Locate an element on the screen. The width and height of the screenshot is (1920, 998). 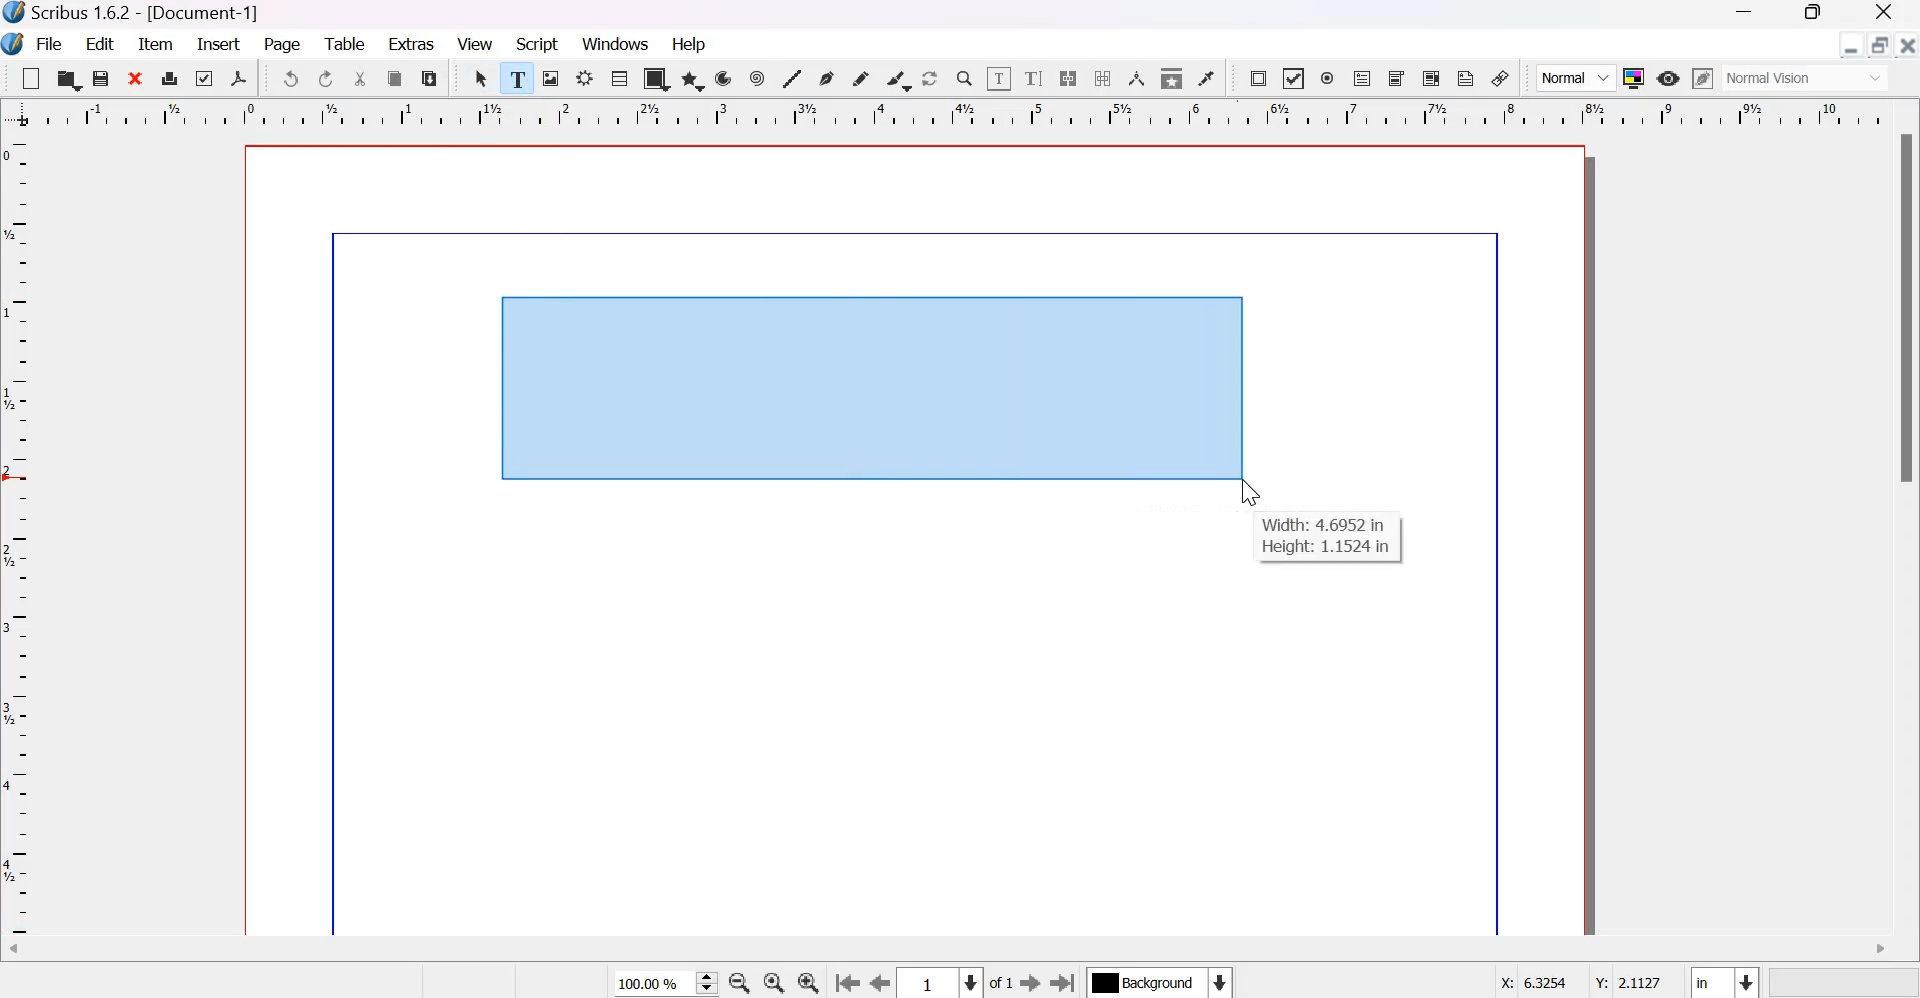
Text Annotation is located at coordinates (1466, 78).